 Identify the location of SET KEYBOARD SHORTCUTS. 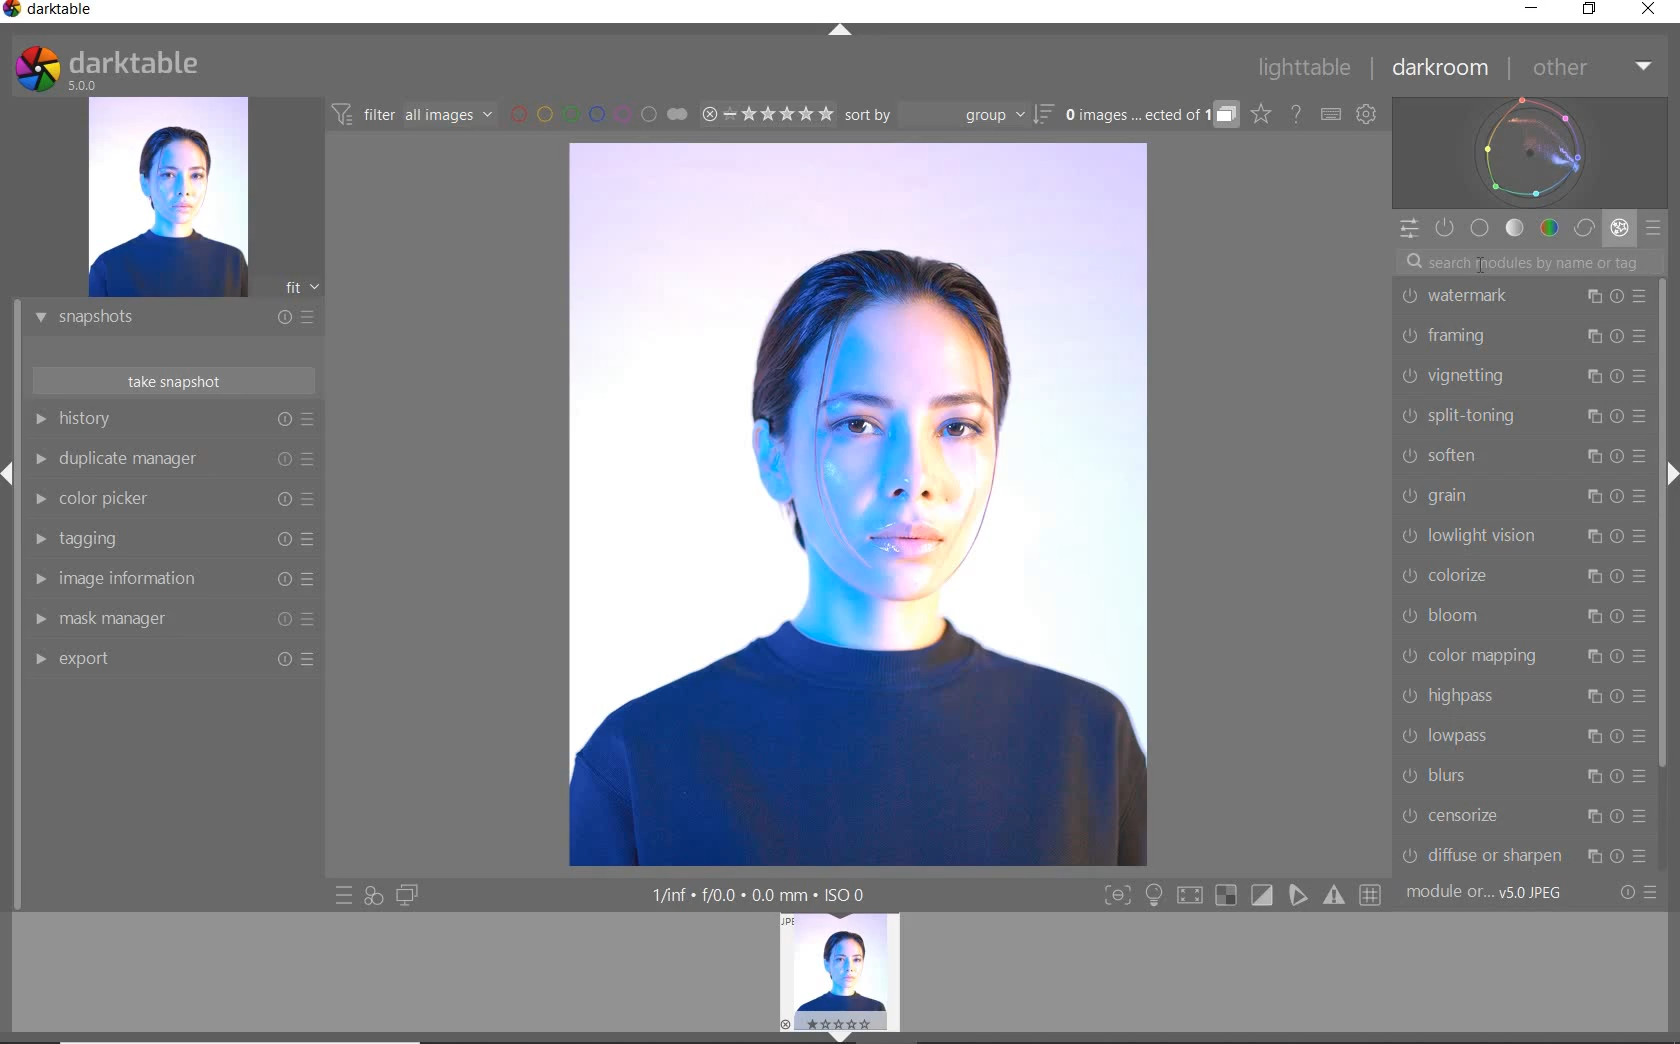
(1331, 114).